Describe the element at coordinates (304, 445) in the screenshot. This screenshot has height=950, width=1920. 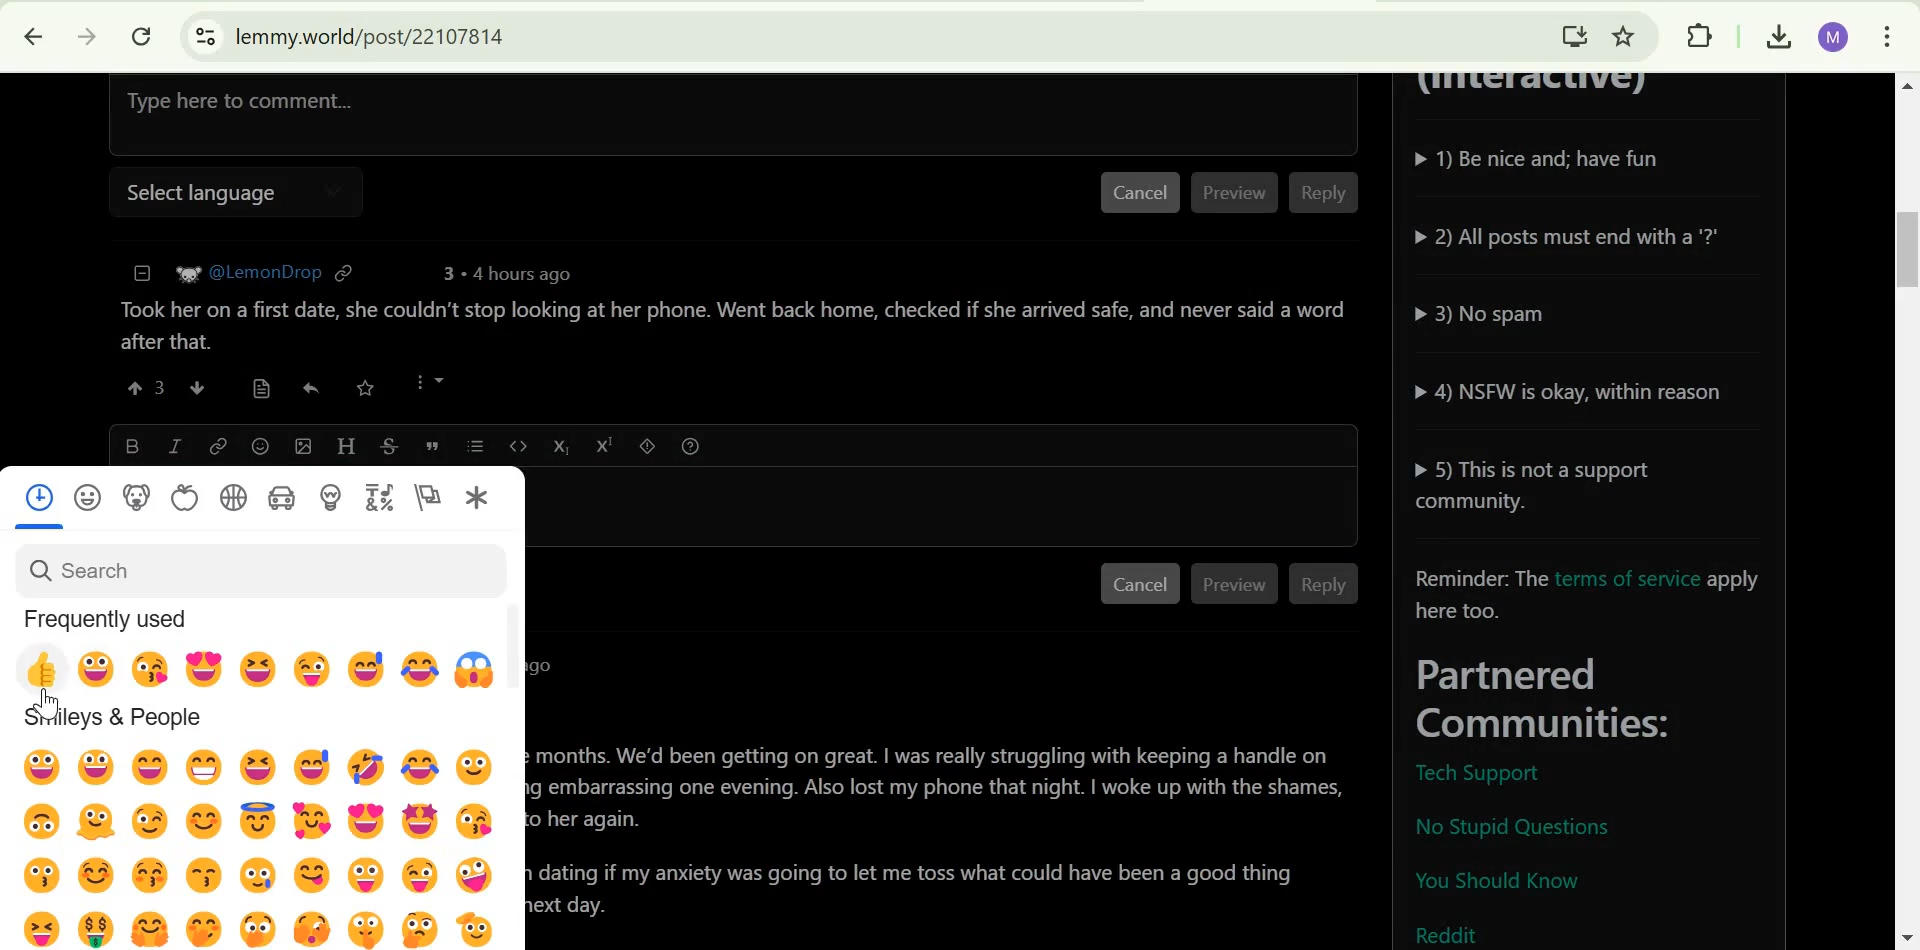
I see `Upload imafe` at that location.